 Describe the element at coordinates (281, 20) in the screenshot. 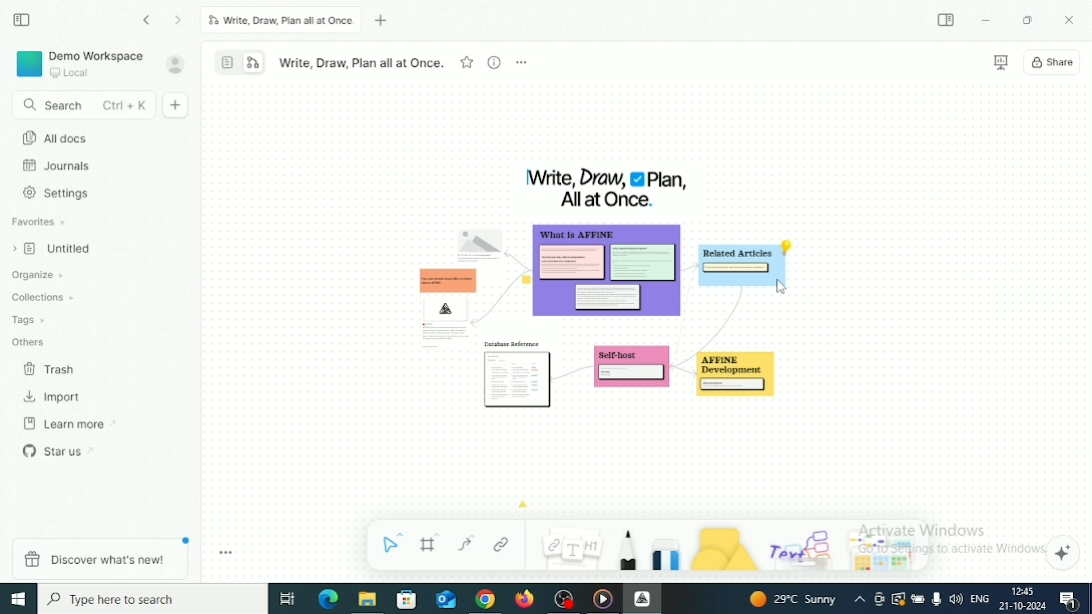

I see `Write, Draw, Plan all at Once` at that location.